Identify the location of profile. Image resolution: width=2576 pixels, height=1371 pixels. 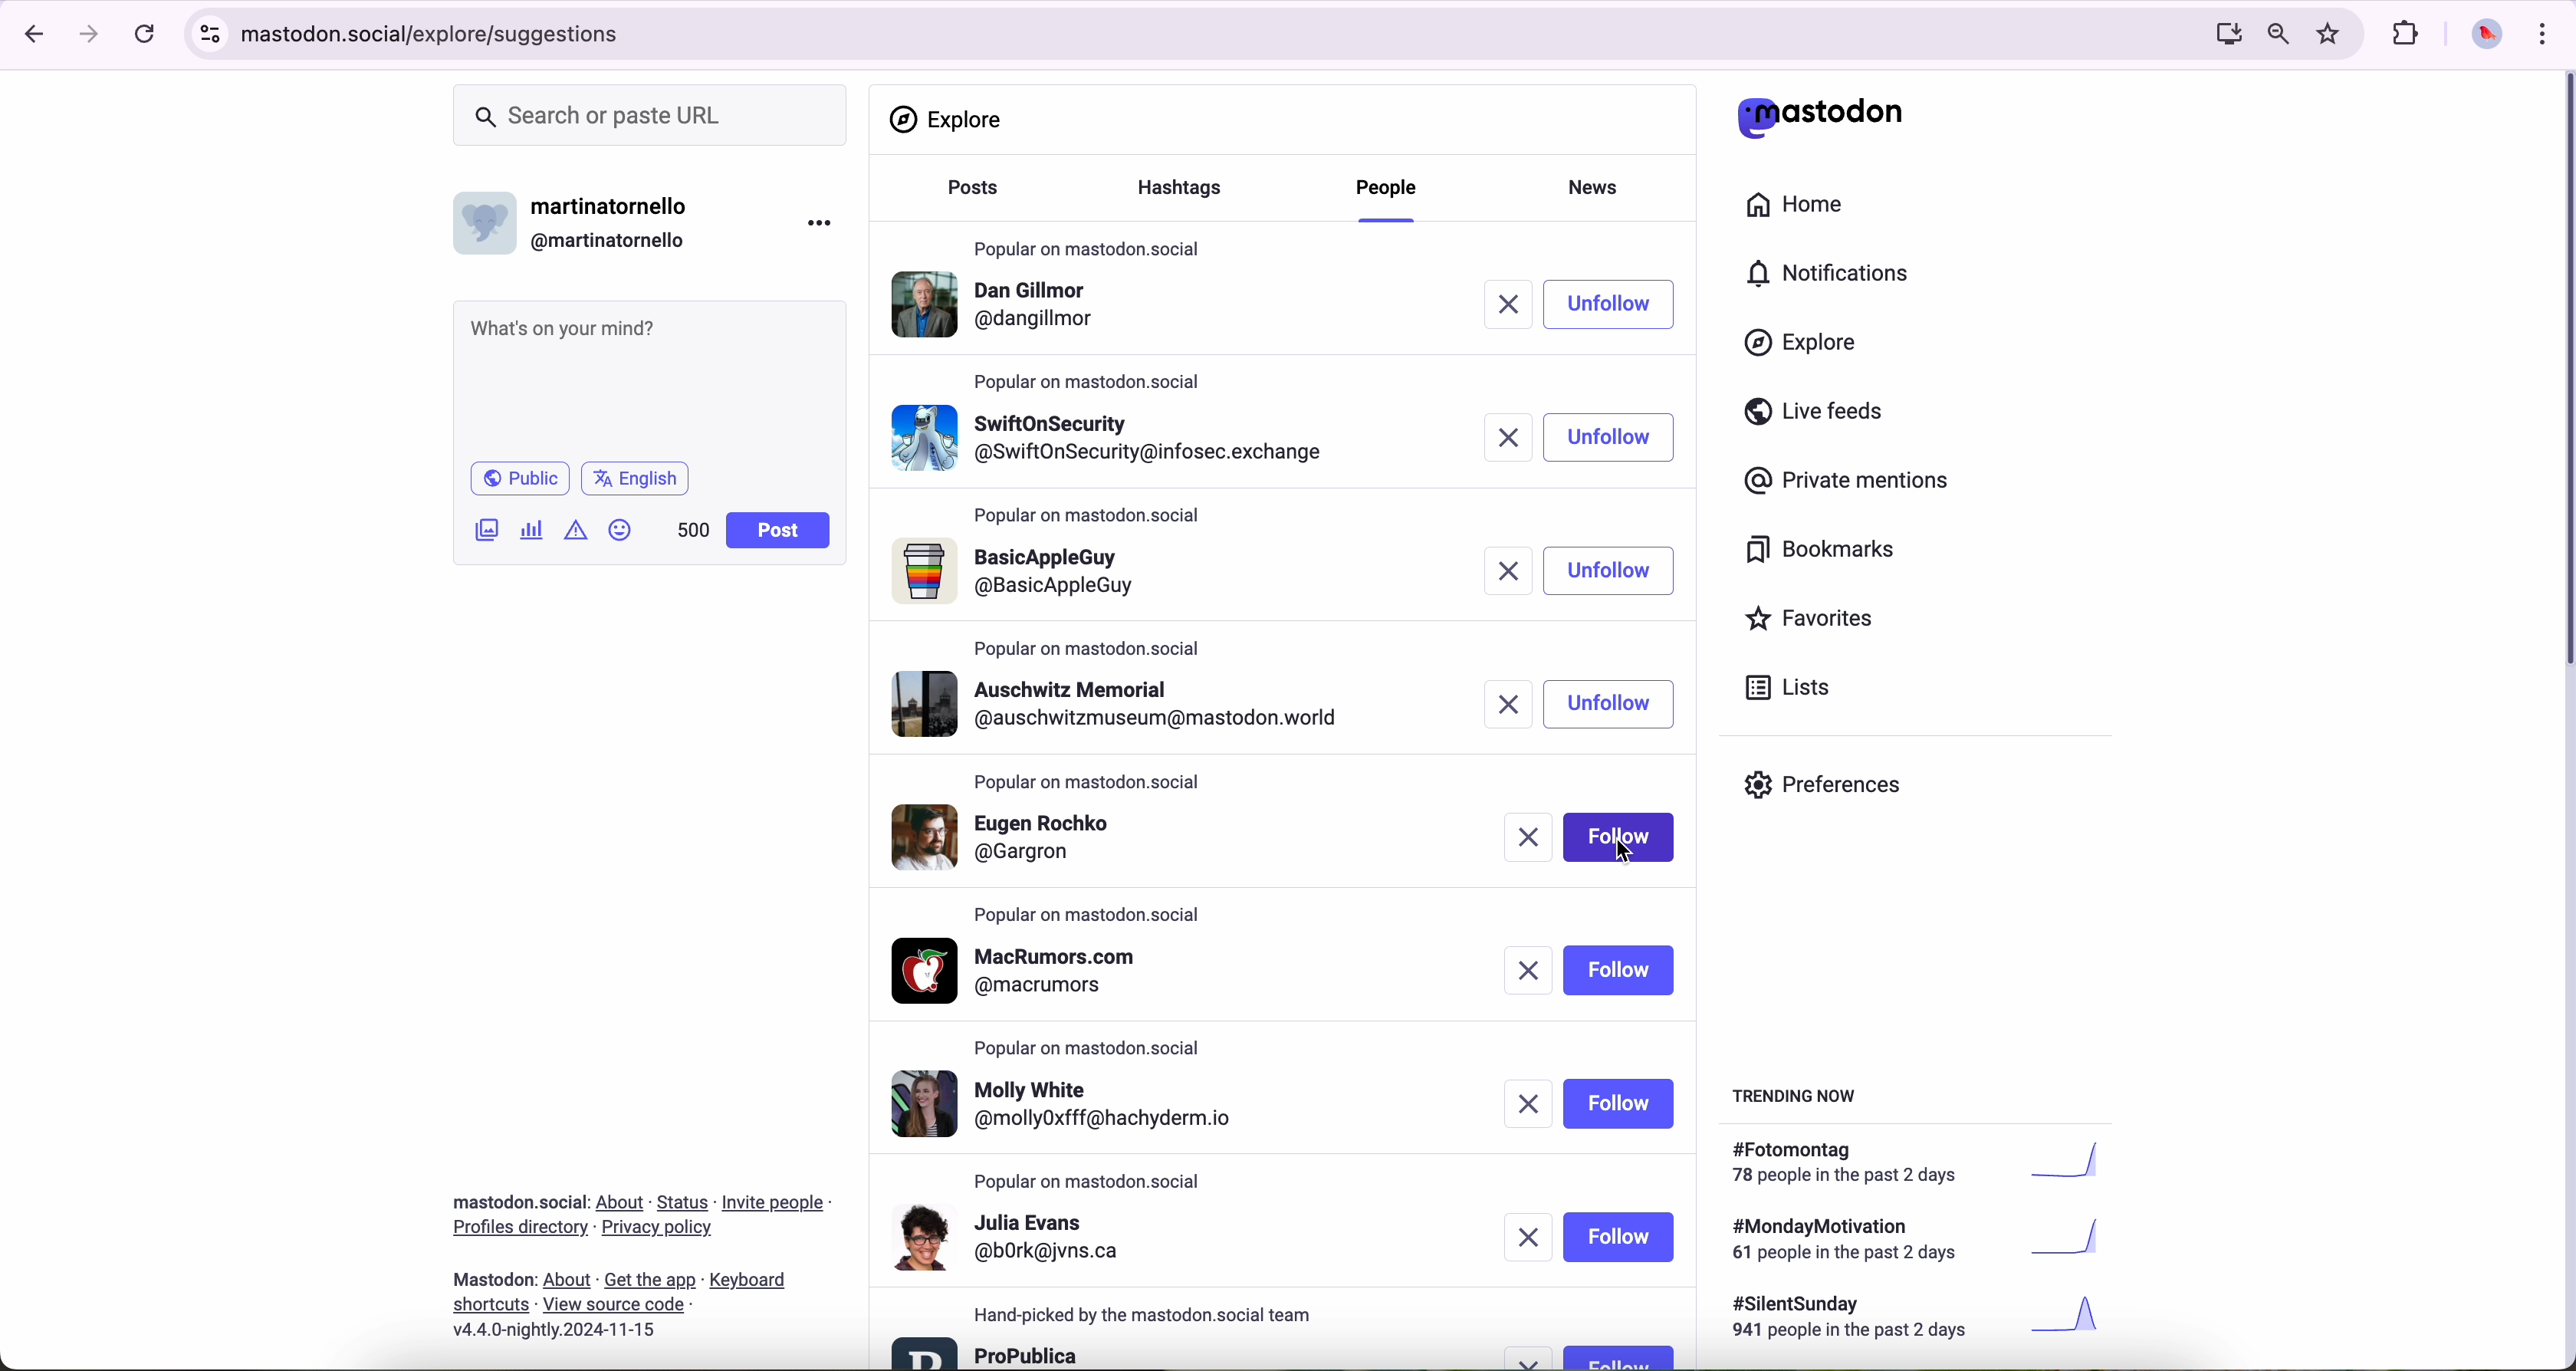
(1027, 835).